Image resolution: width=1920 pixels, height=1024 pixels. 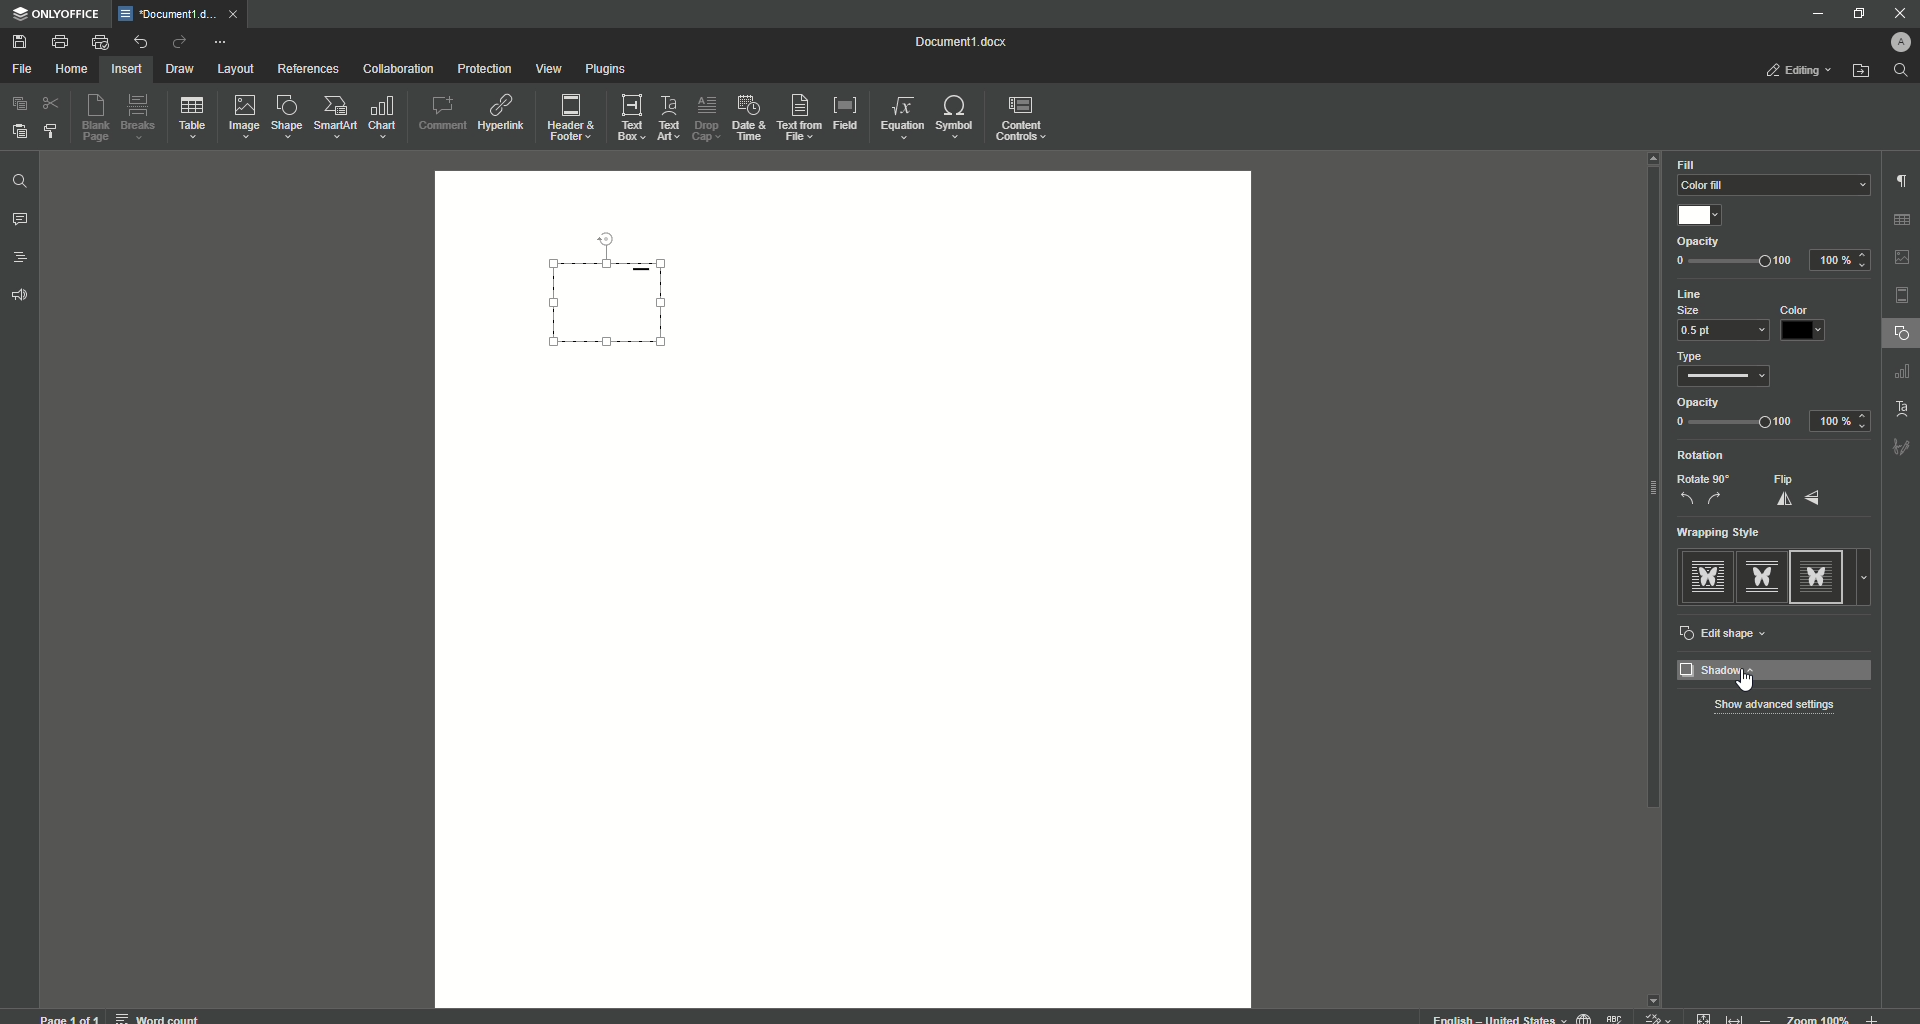 What do you see at coordinates (547, 70) in the screenshot?
I see `View` at bounding box center [547, 70].